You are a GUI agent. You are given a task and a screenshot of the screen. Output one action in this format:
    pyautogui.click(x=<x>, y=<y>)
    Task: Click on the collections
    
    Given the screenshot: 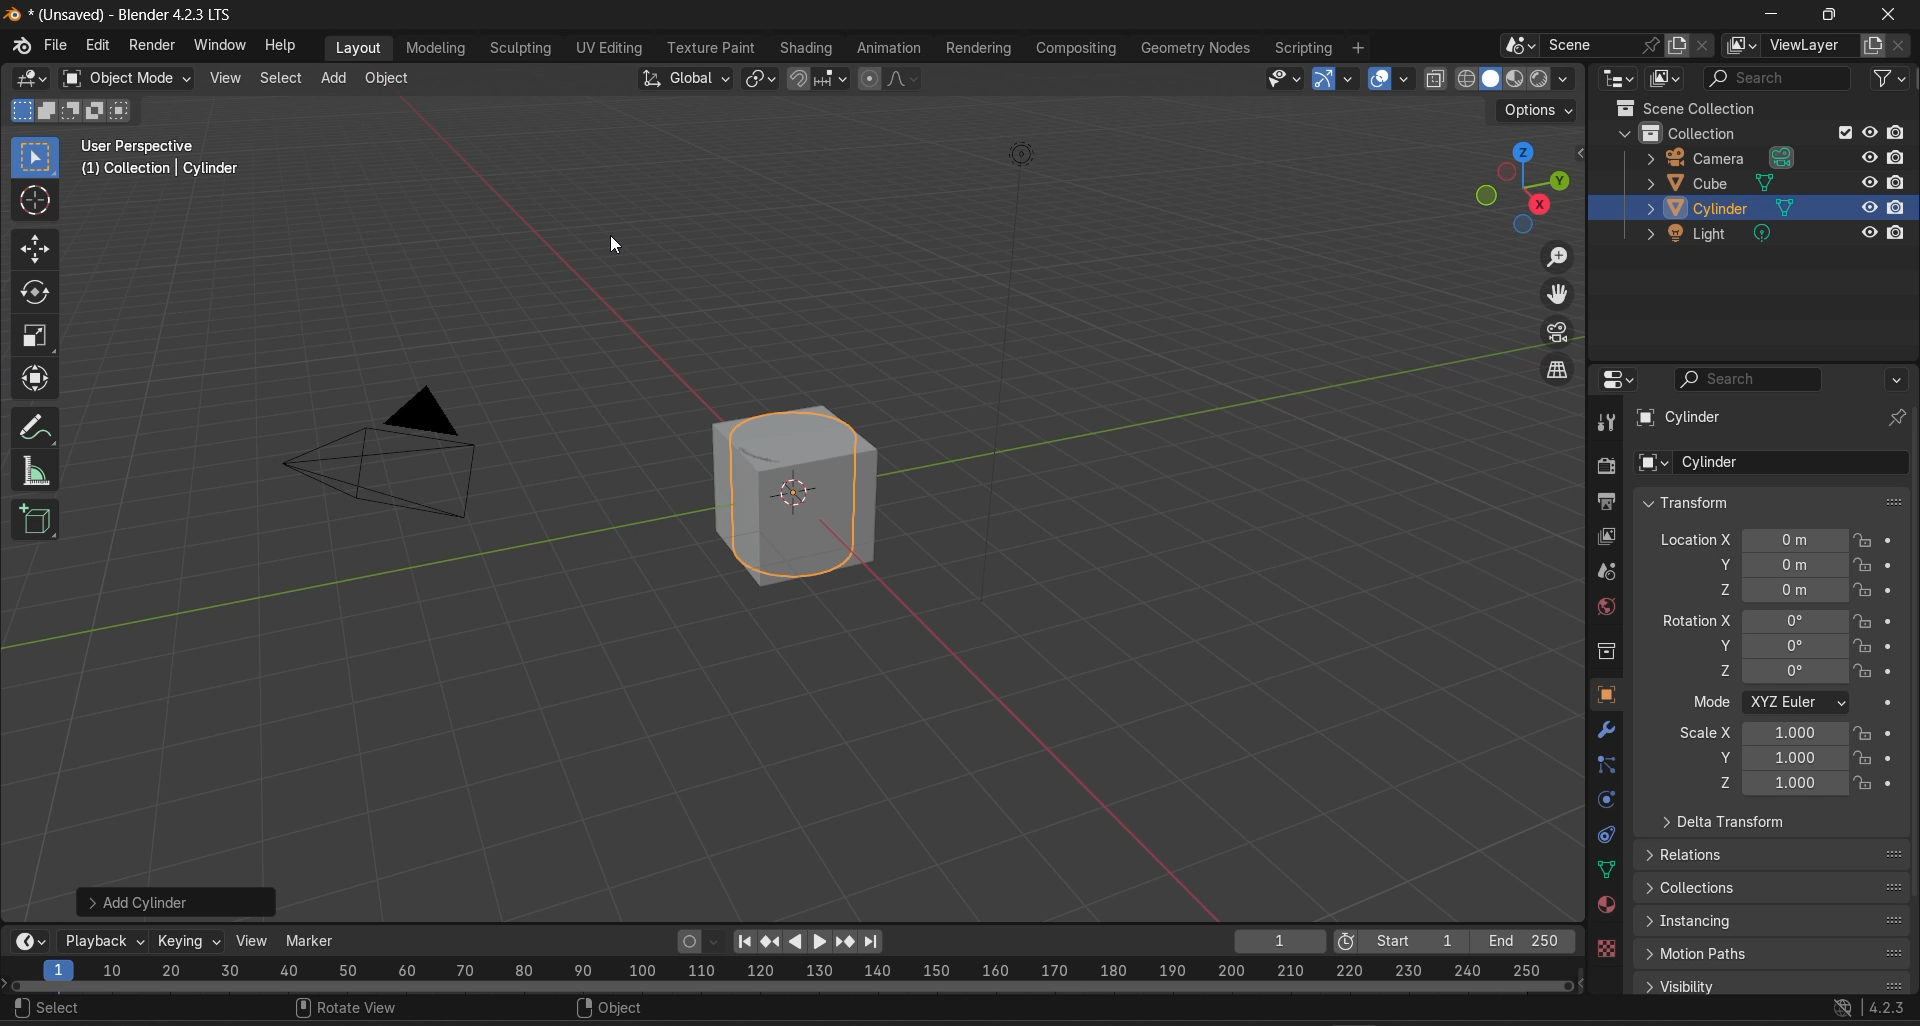 What is the action you would take?
    pyautogui.click(x=1774, y=885)
    